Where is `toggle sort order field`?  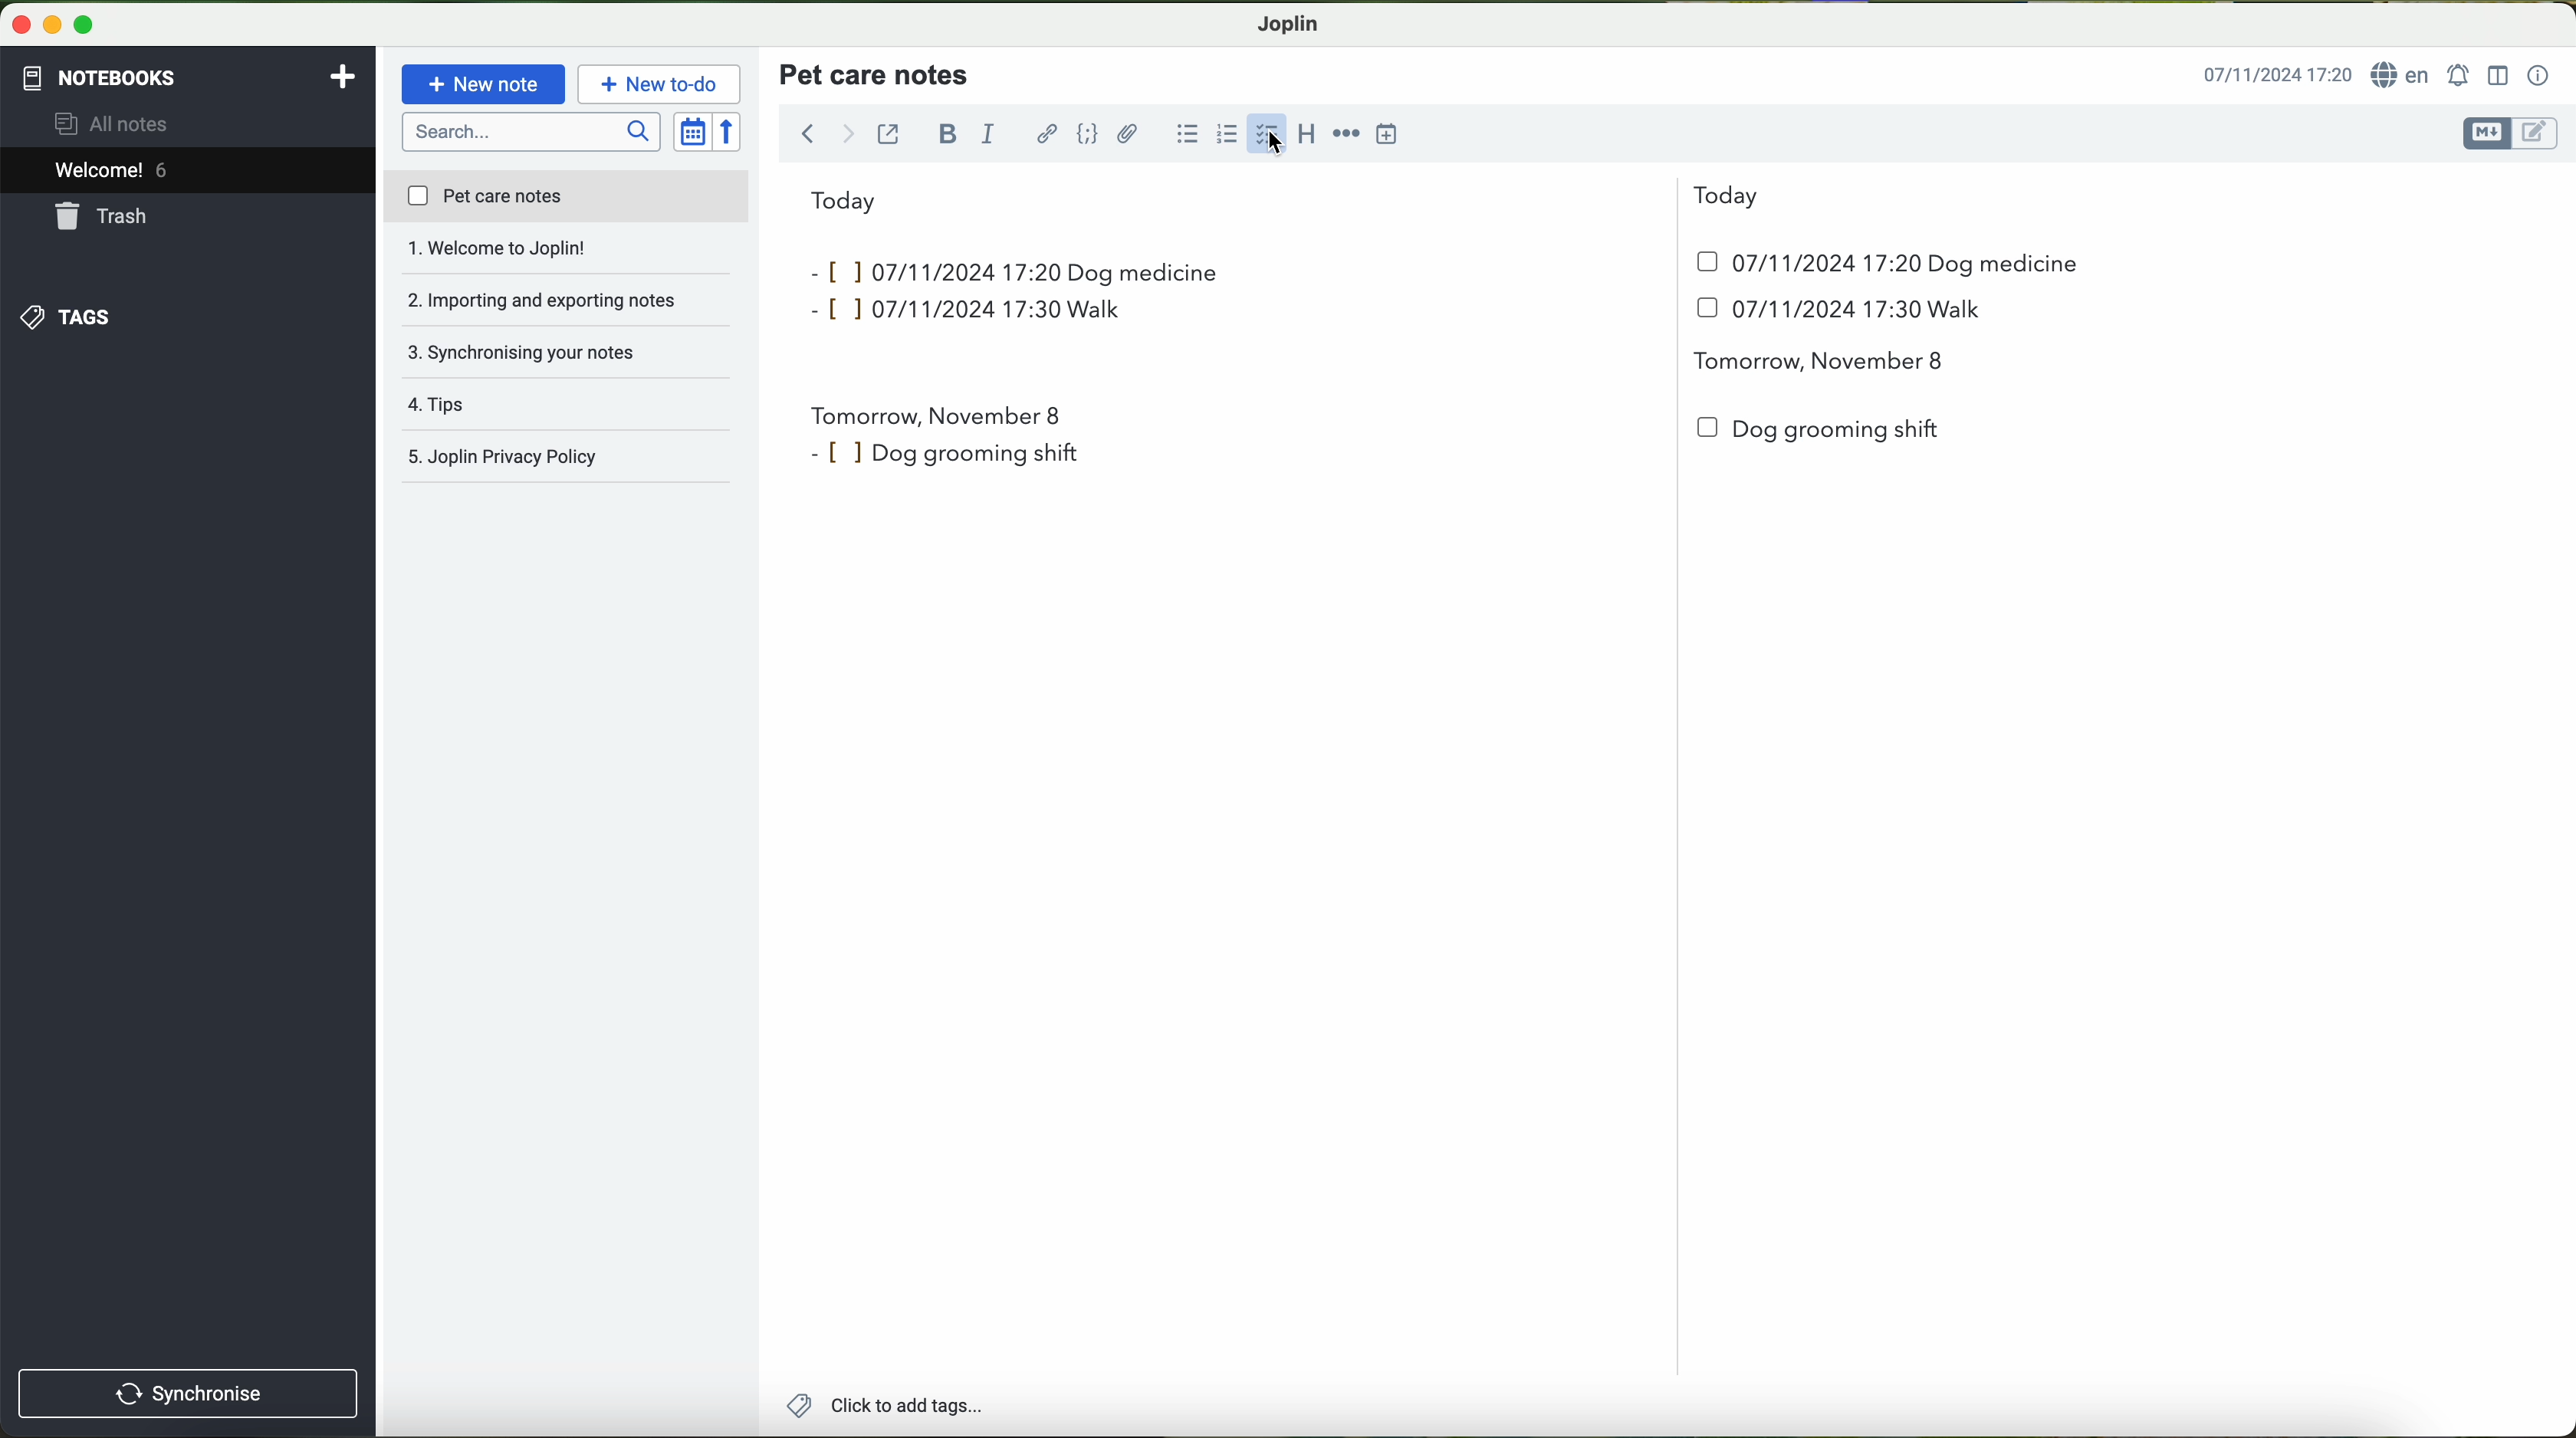 toggle sort order field is located at coordinates (694, 133).